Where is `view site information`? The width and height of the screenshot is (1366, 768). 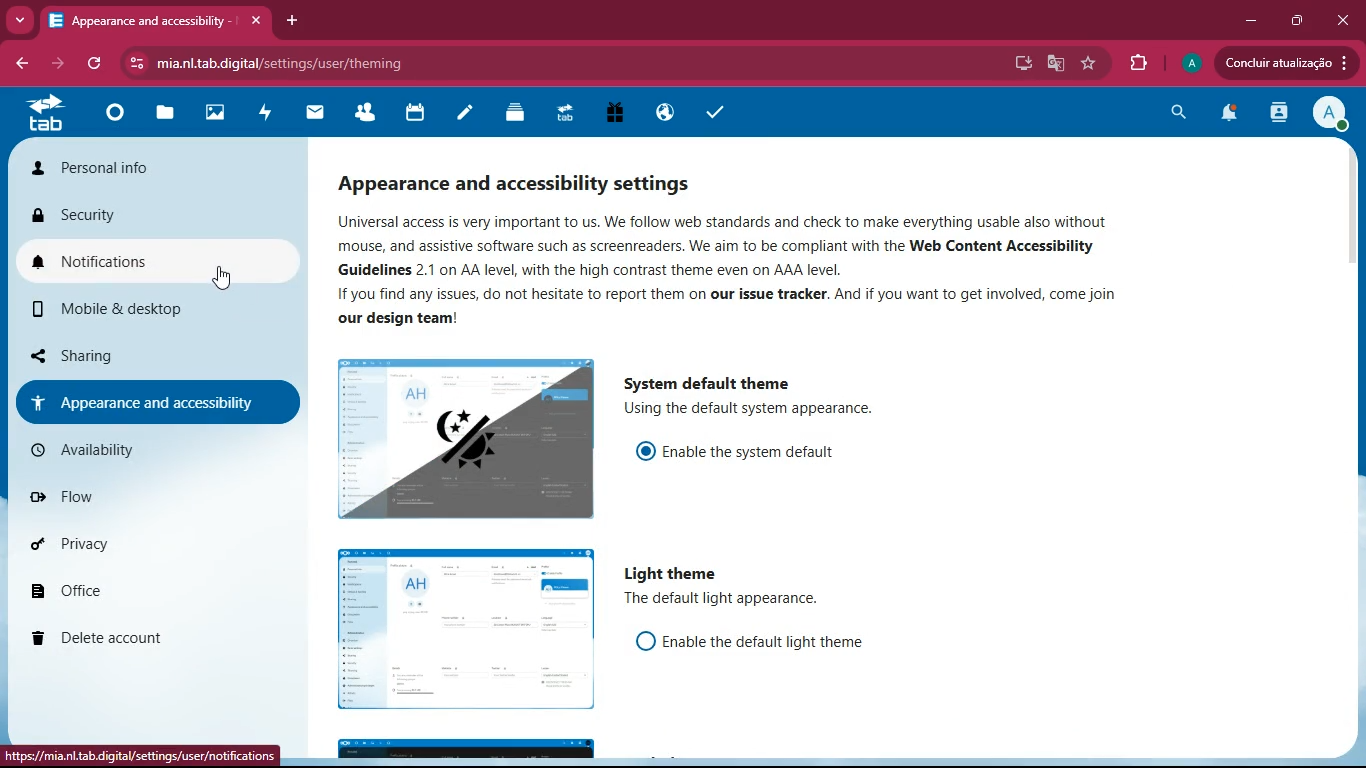 view site information is located at coordinates (133, 64).